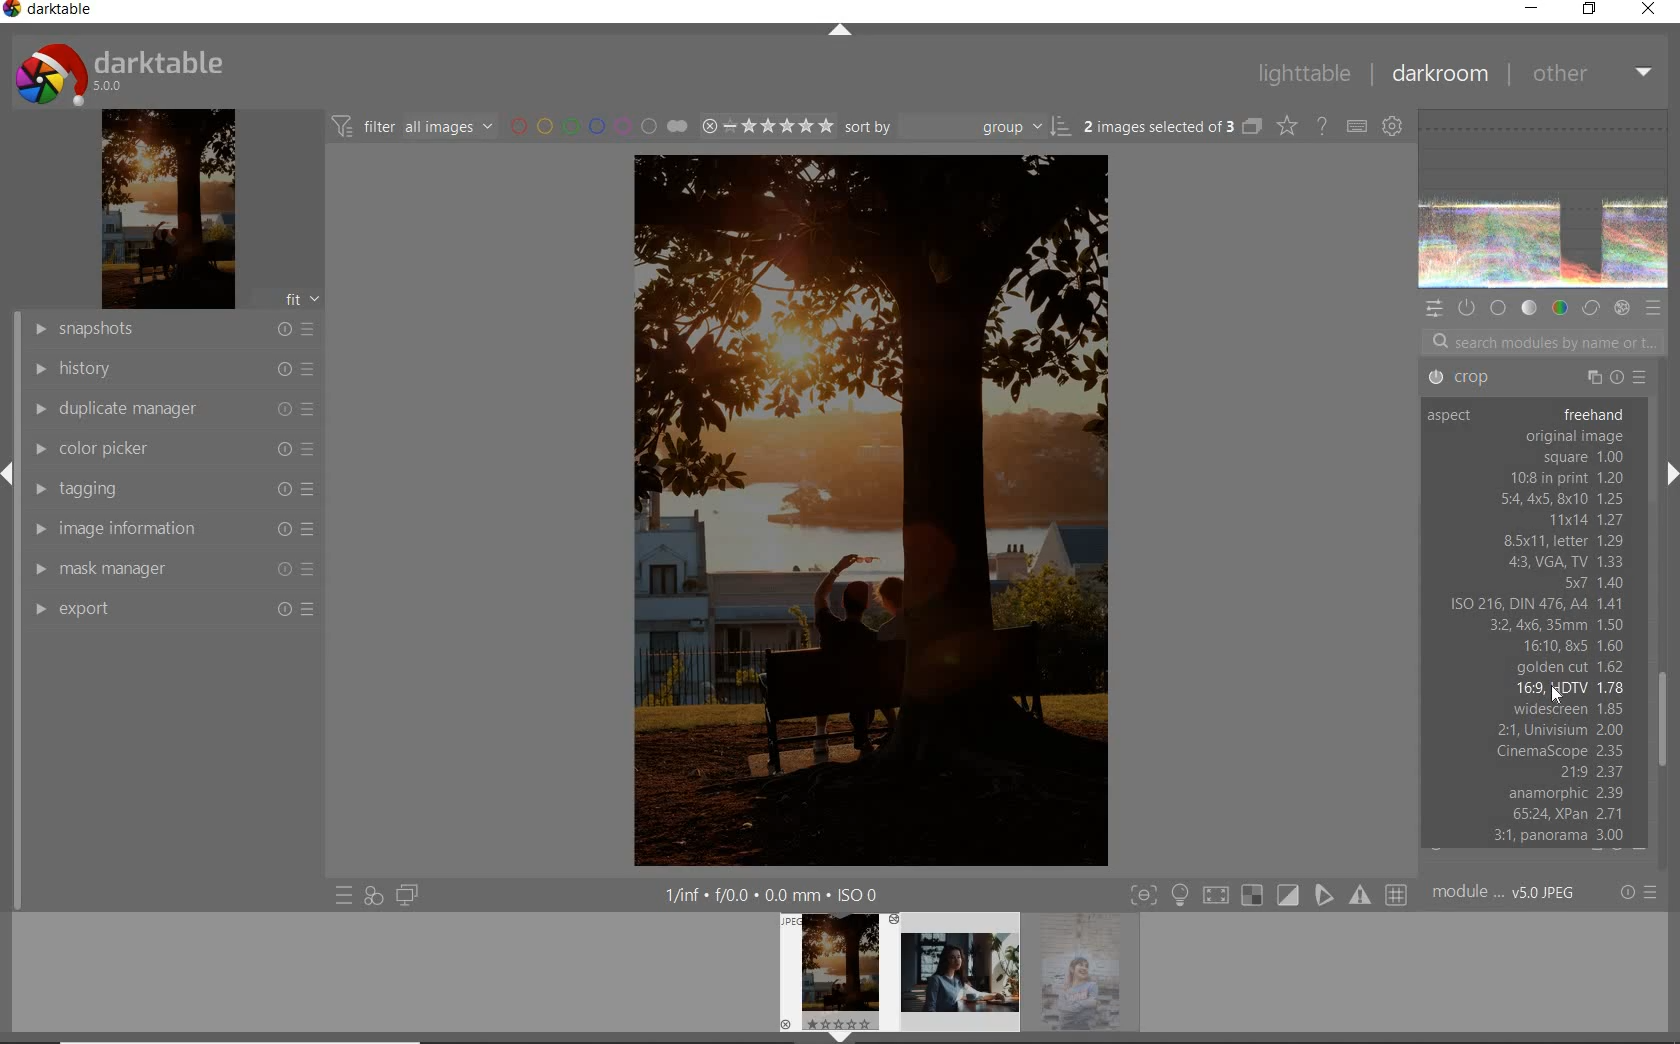 Image resolution: width=1680 pixels, height=1044 pixels. I want to click on 2:1, Univisium, so click(1557, 730).